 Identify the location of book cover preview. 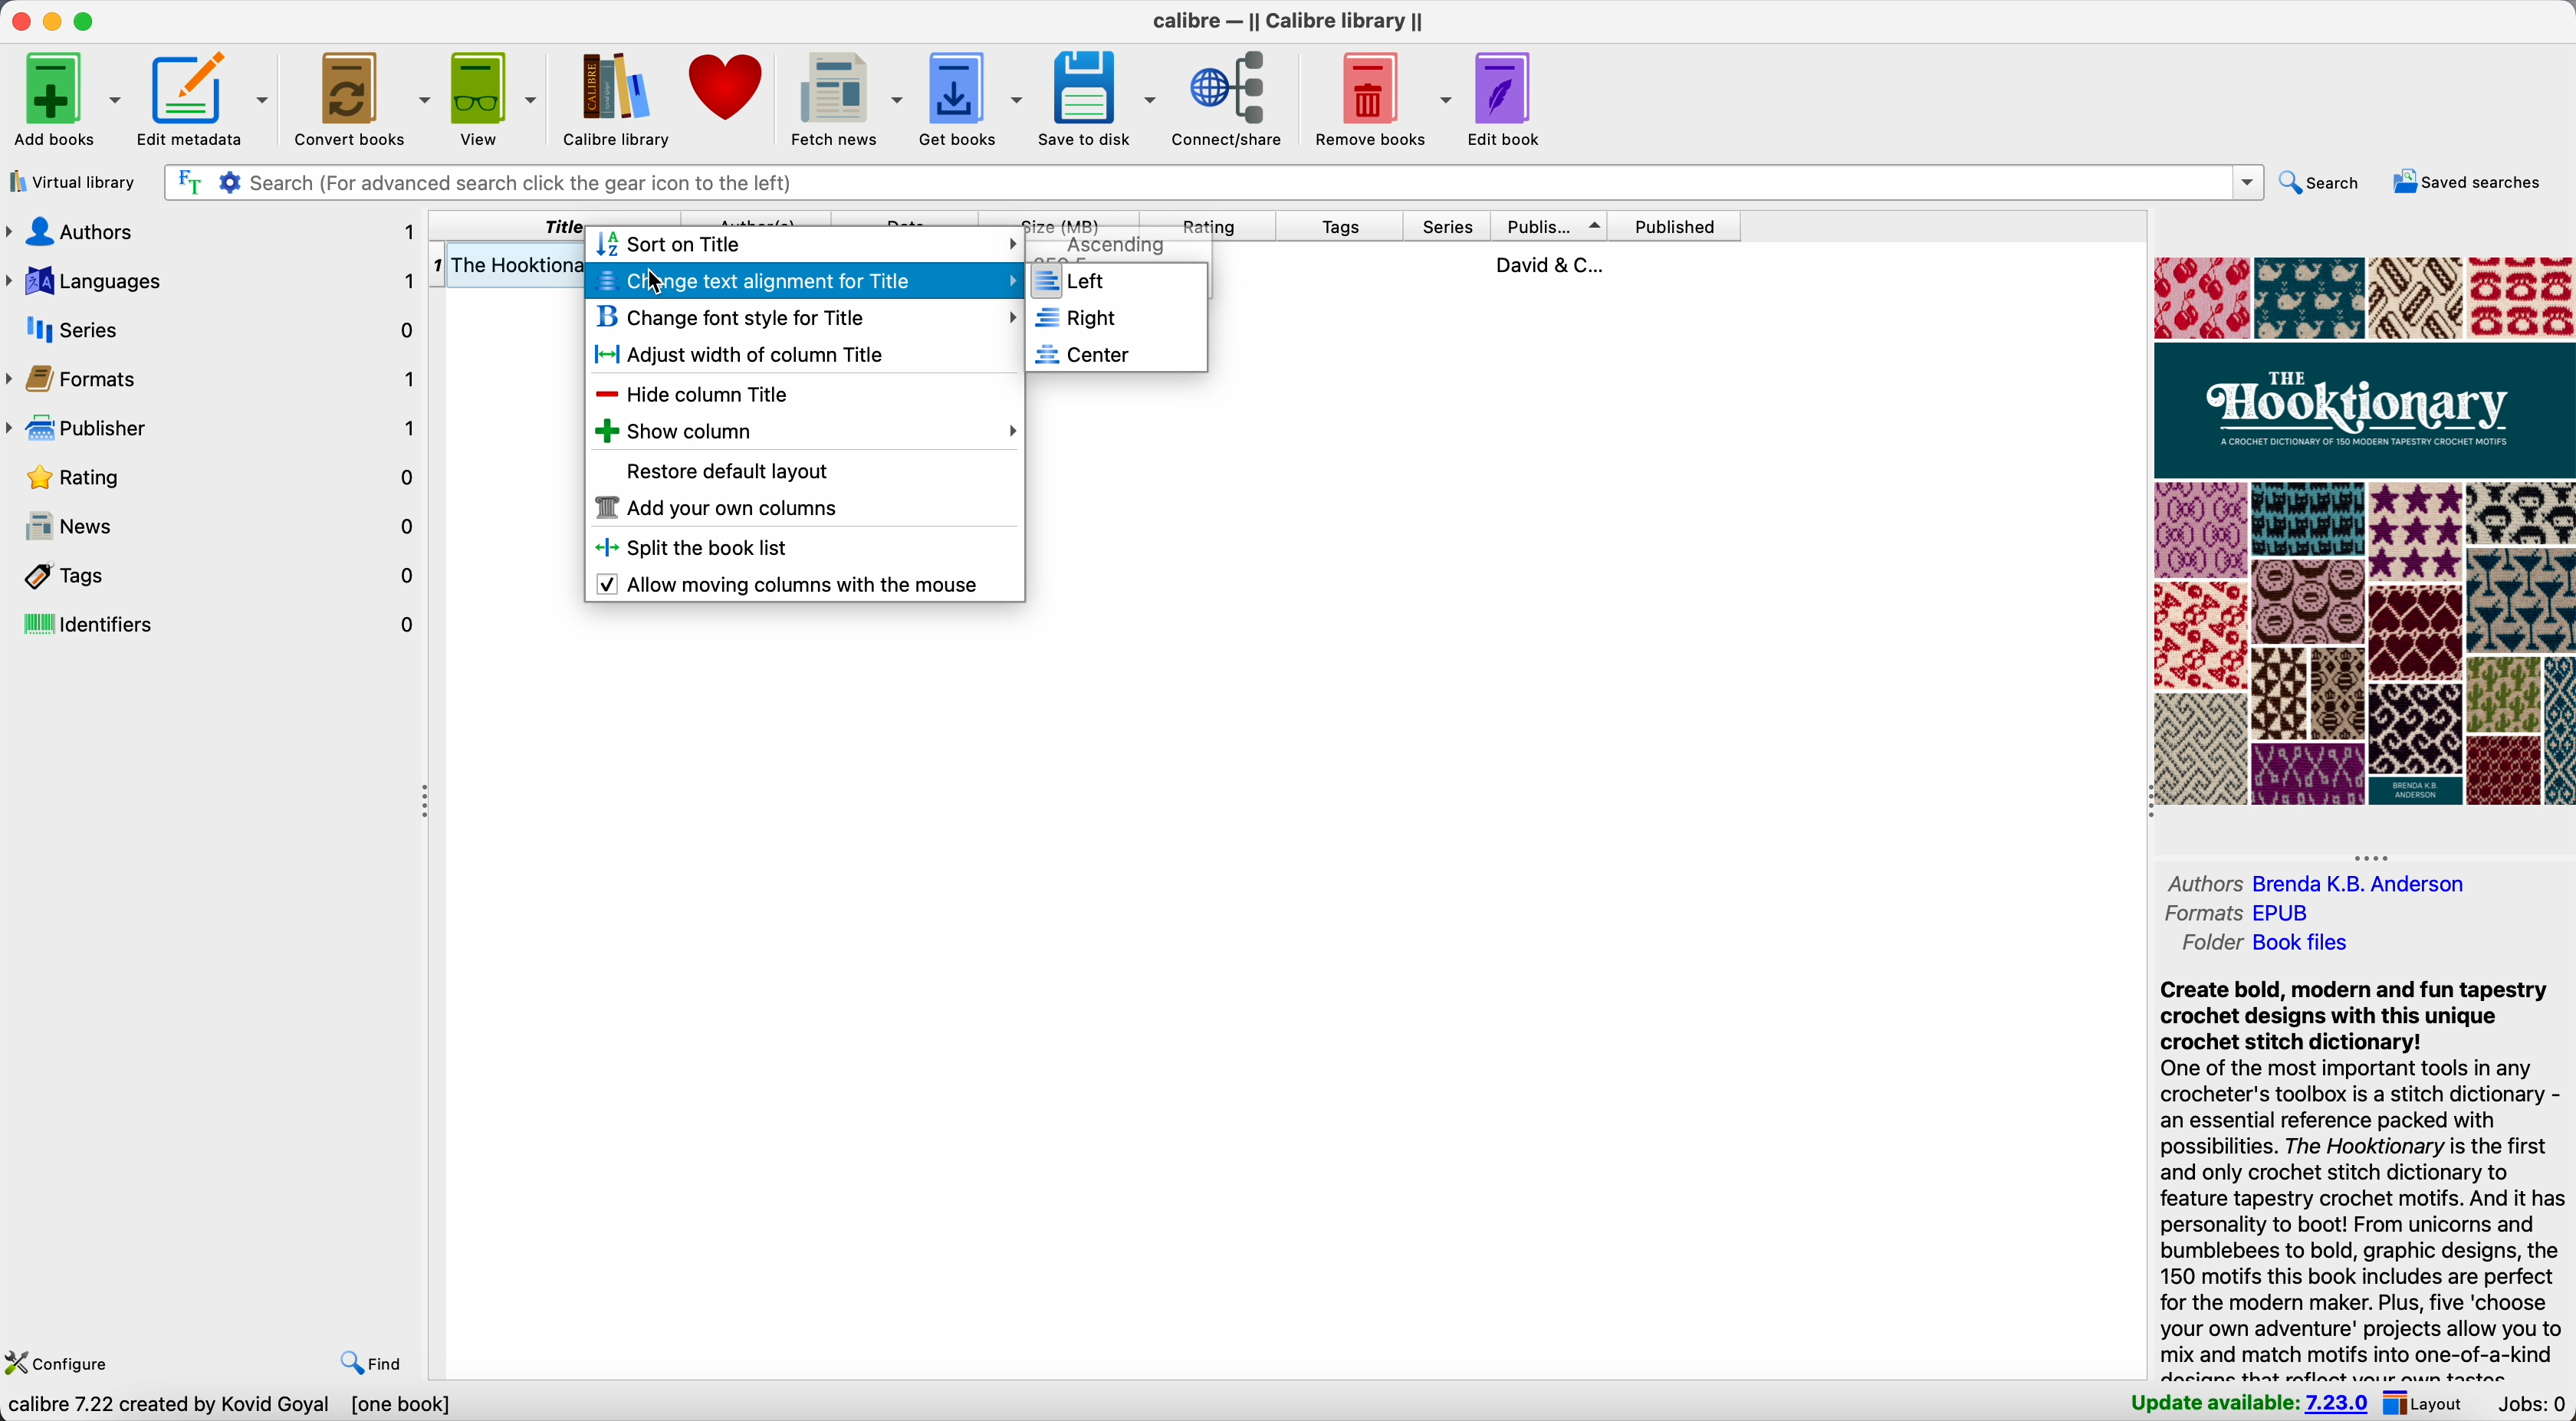
(2362, 530).